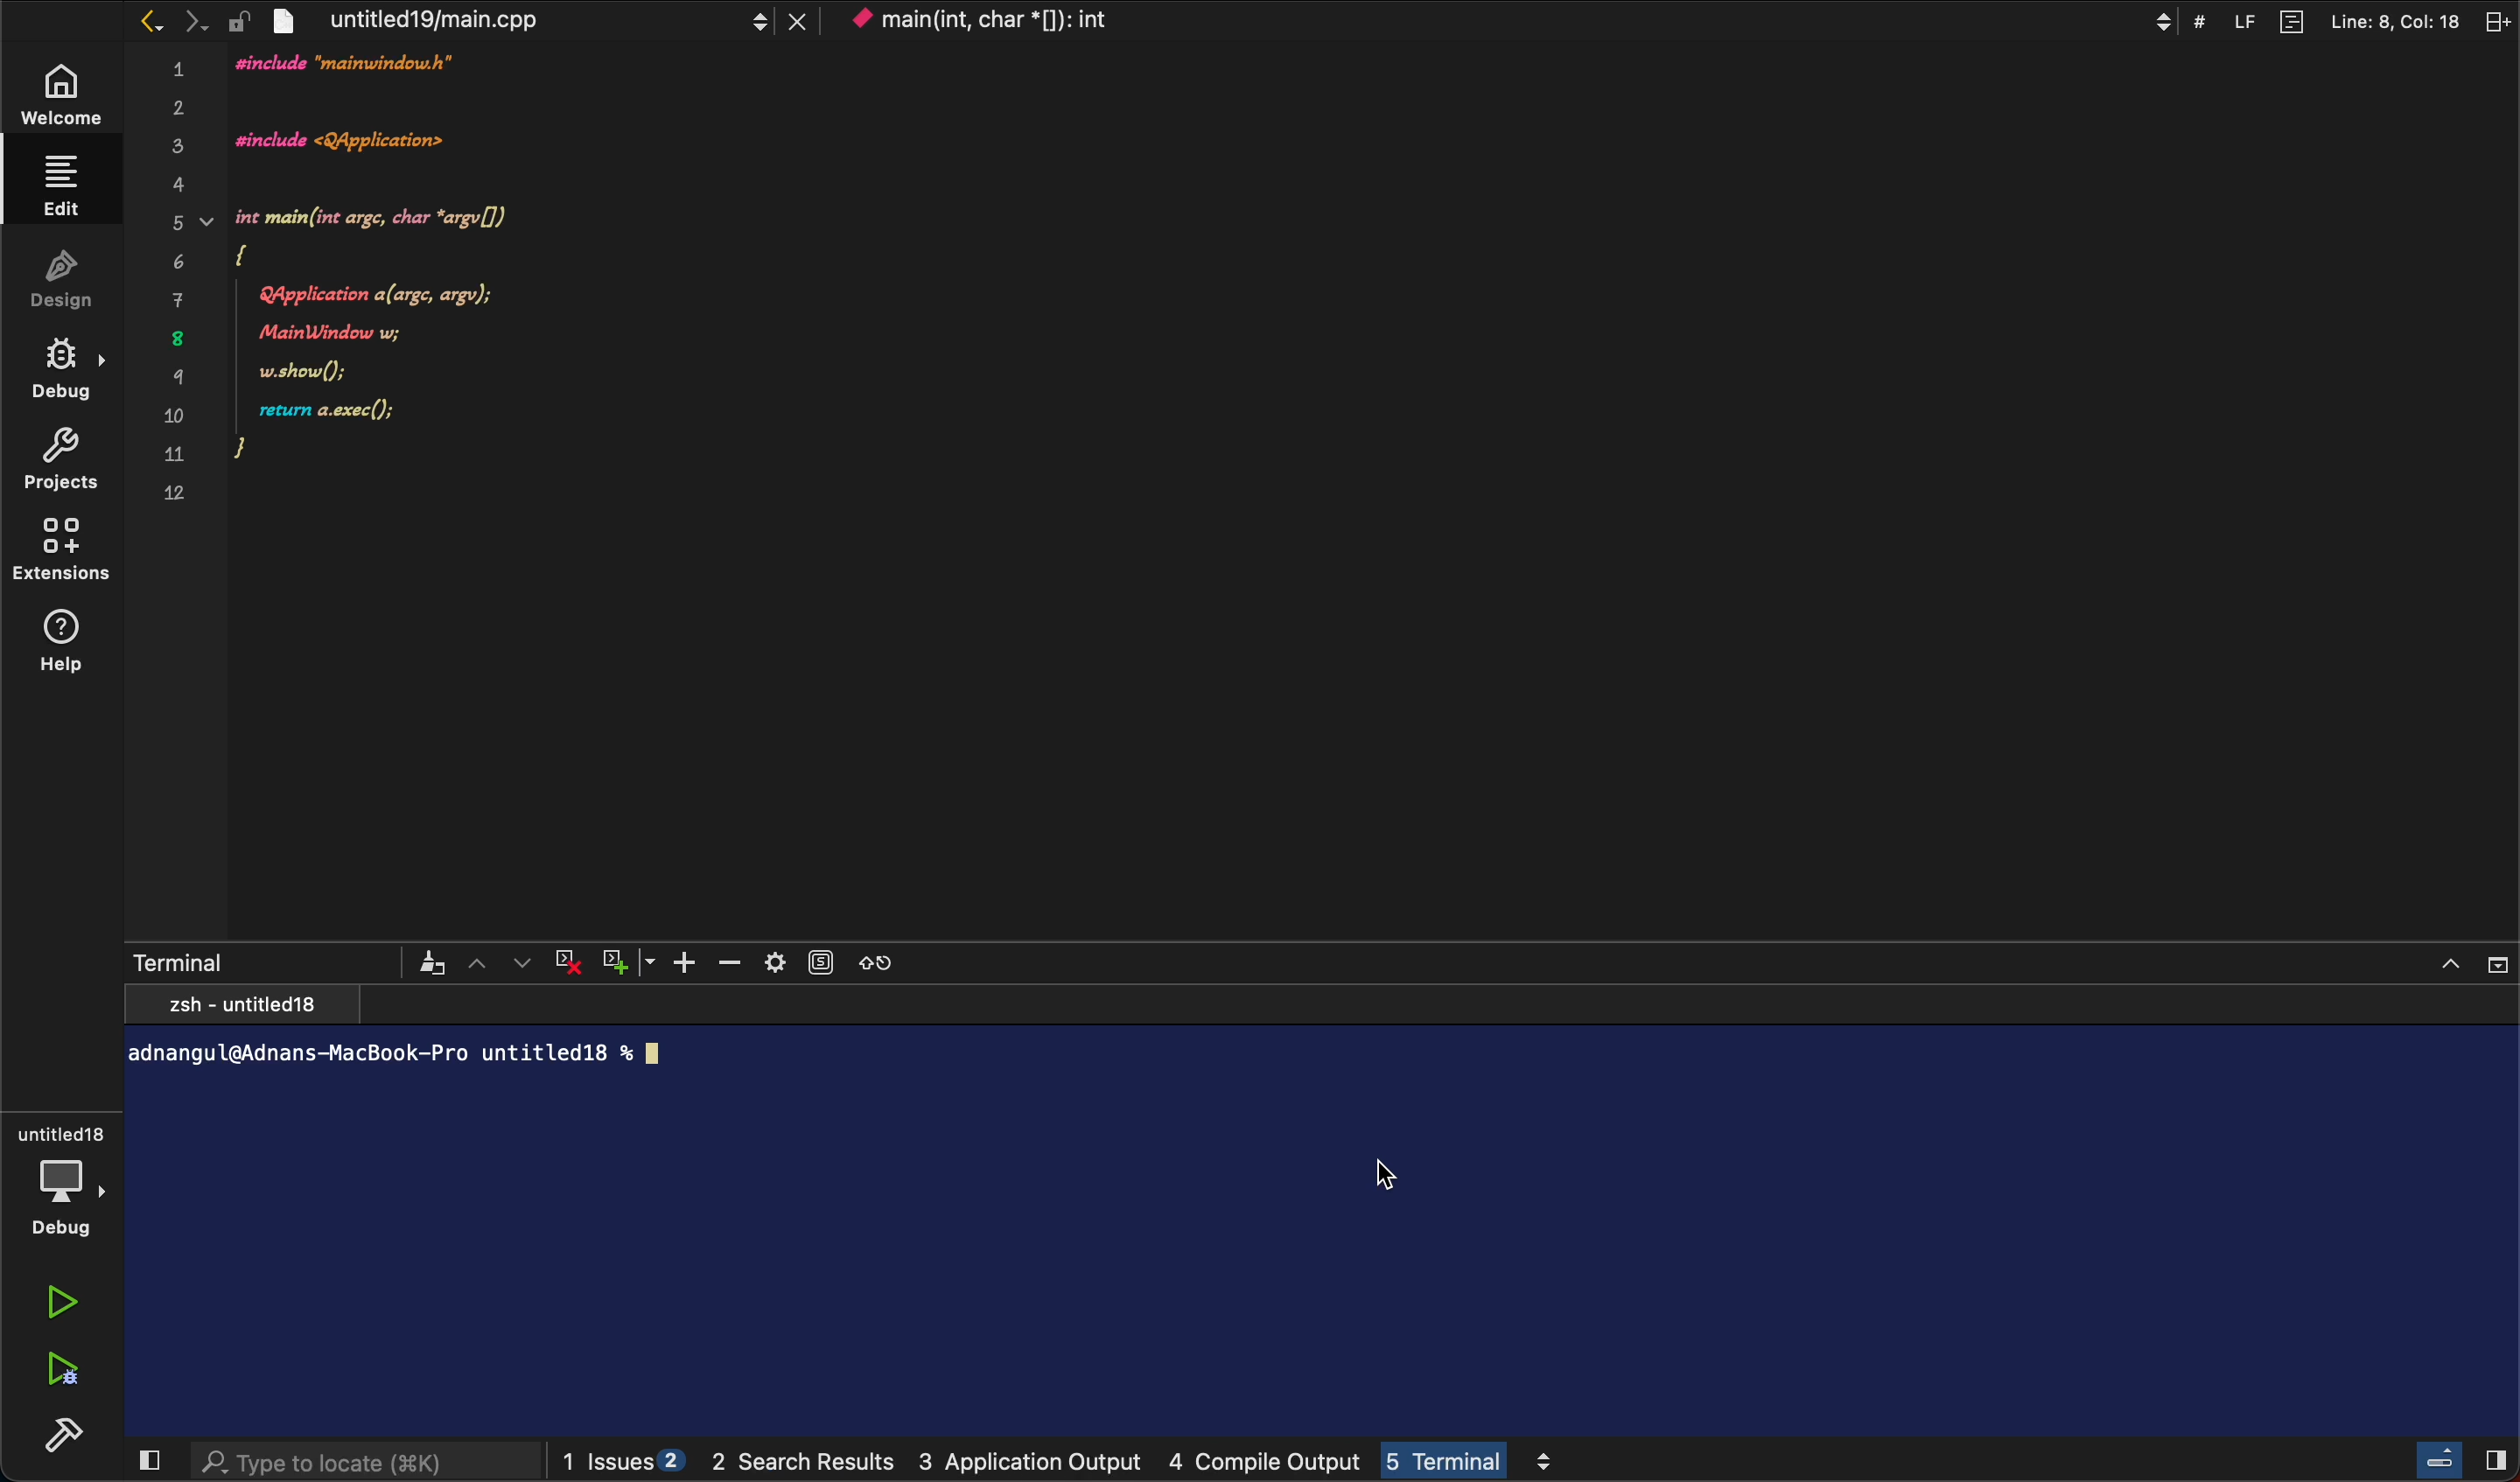 Image resolution: width=2520 pixels, height=1482 pixels. I want to click on run debug, so click(59, 1363).